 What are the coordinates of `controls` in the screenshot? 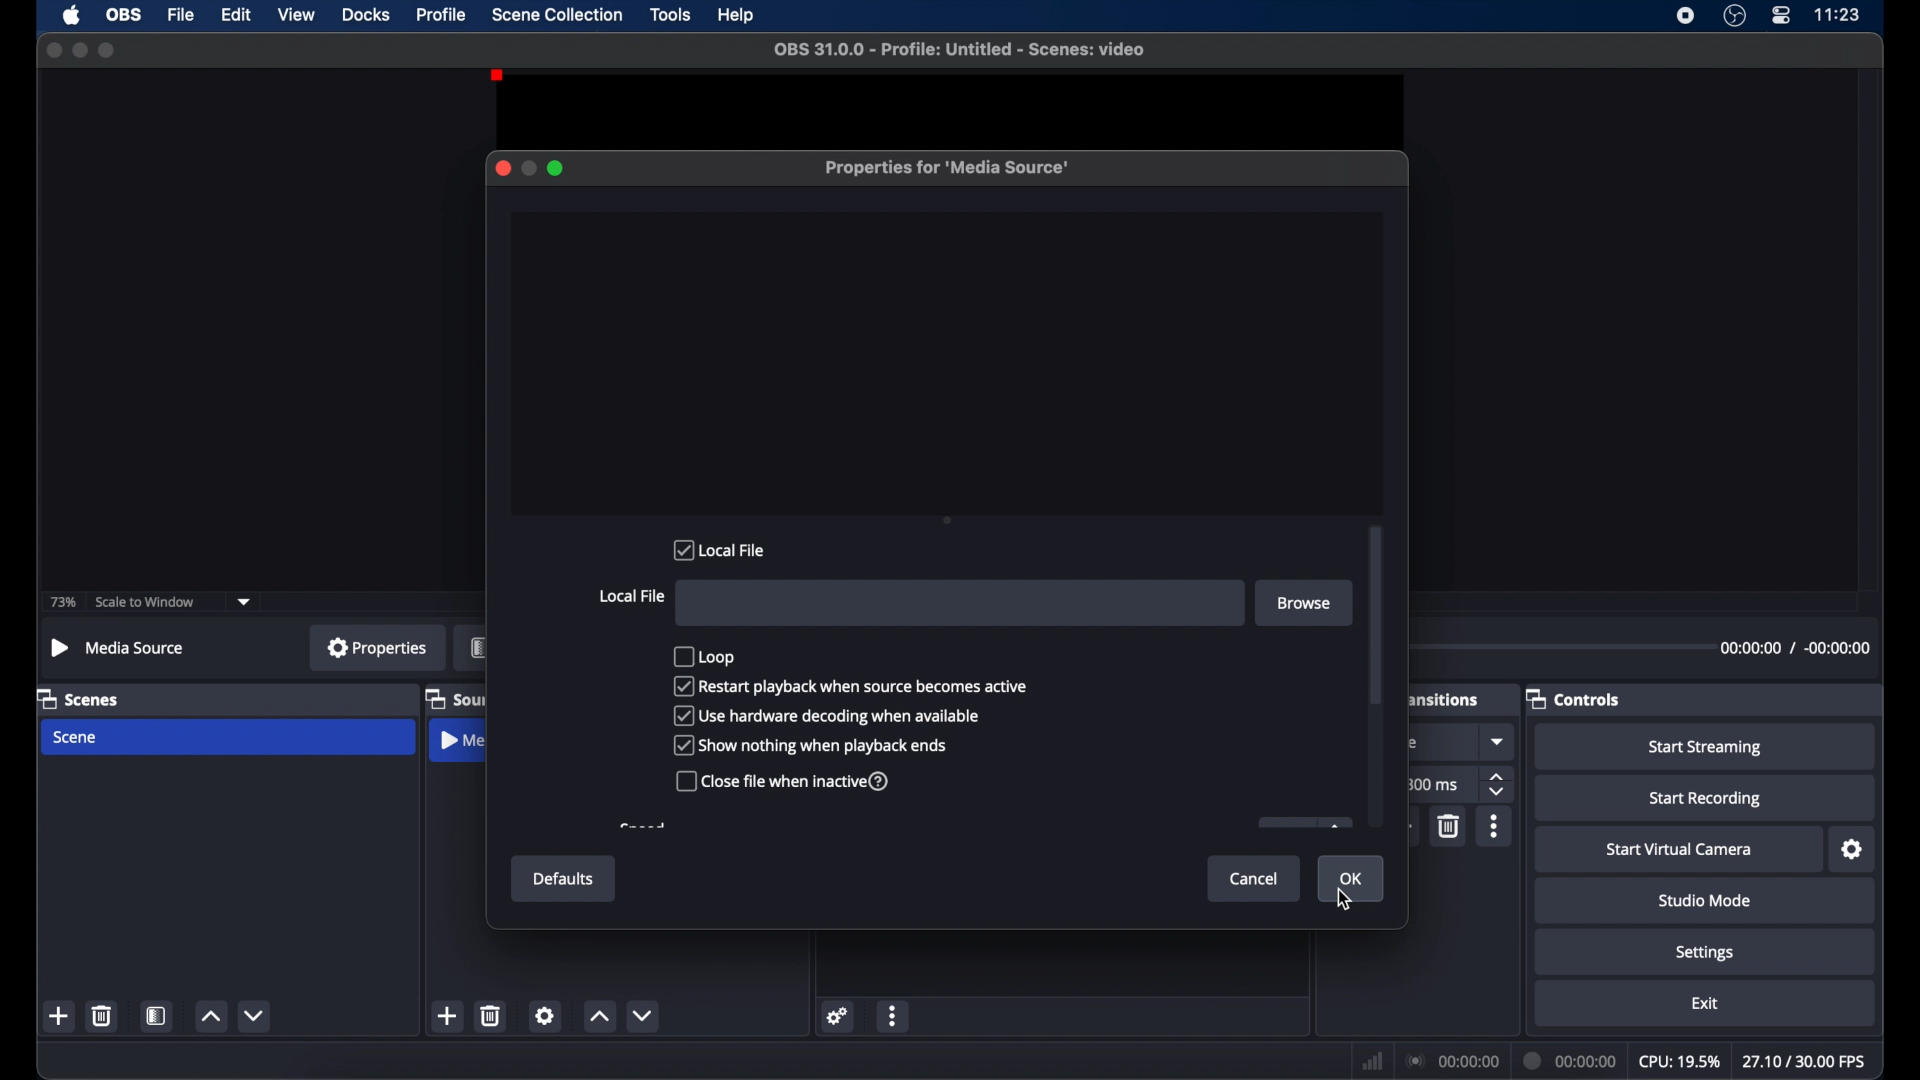 It's located at (1573, 698).